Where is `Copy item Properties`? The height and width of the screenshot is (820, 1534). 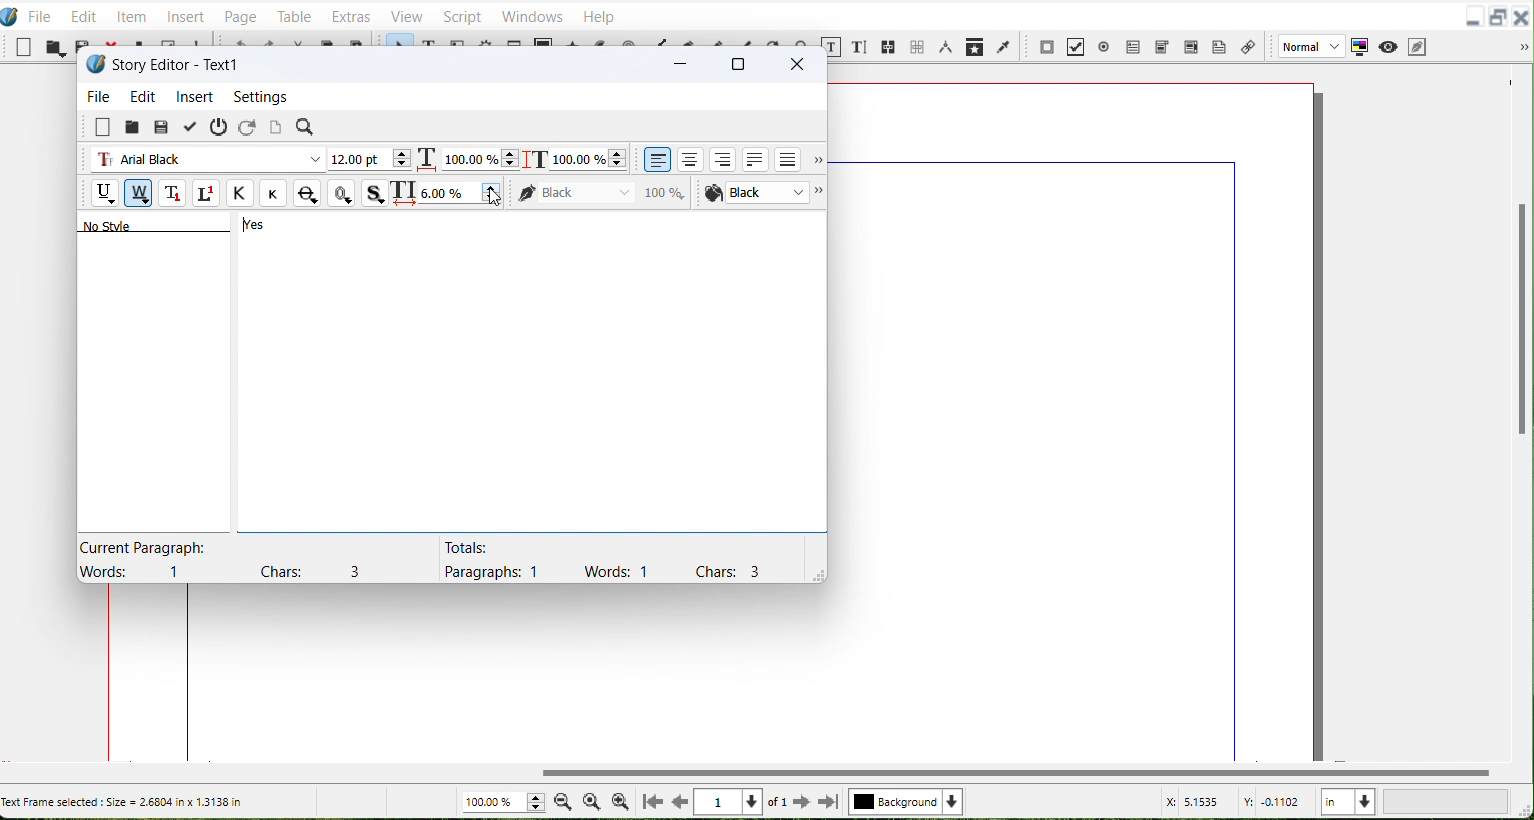 Copy item Properties is located at coordinates (976, 46).